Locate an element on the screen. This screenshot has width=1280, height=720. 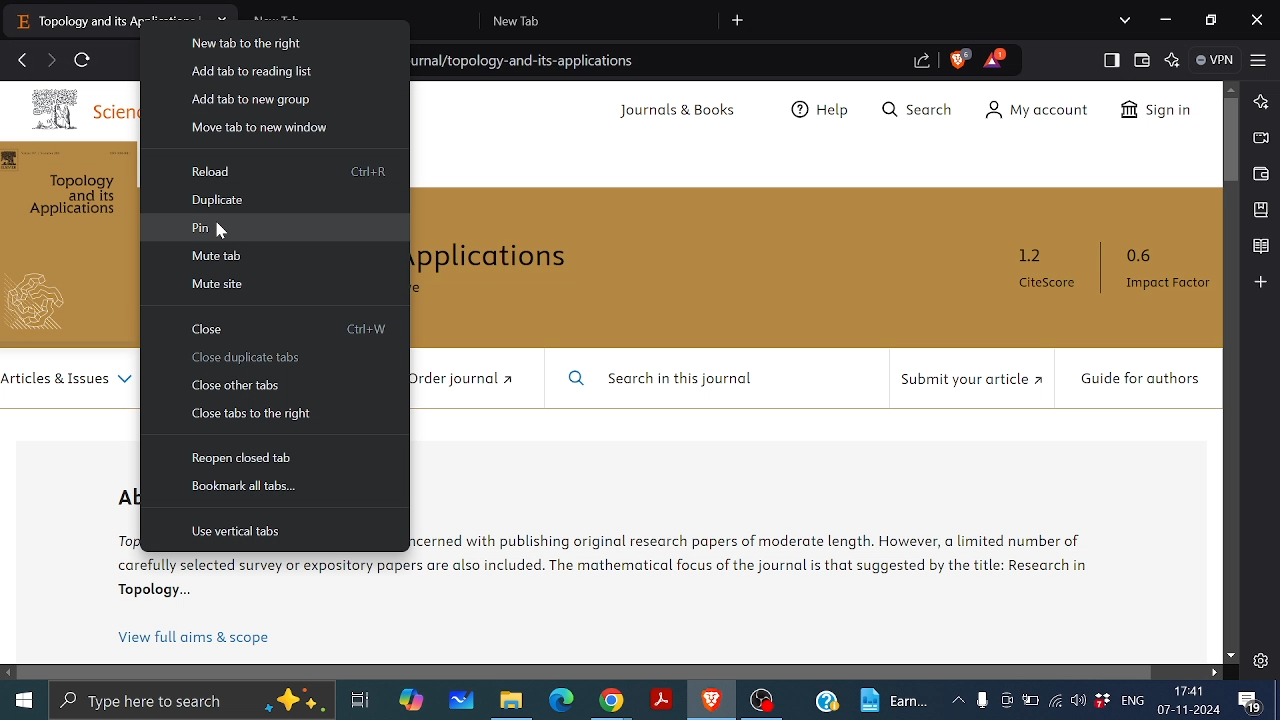
sciencedirect is located at coordinates (115, 111).